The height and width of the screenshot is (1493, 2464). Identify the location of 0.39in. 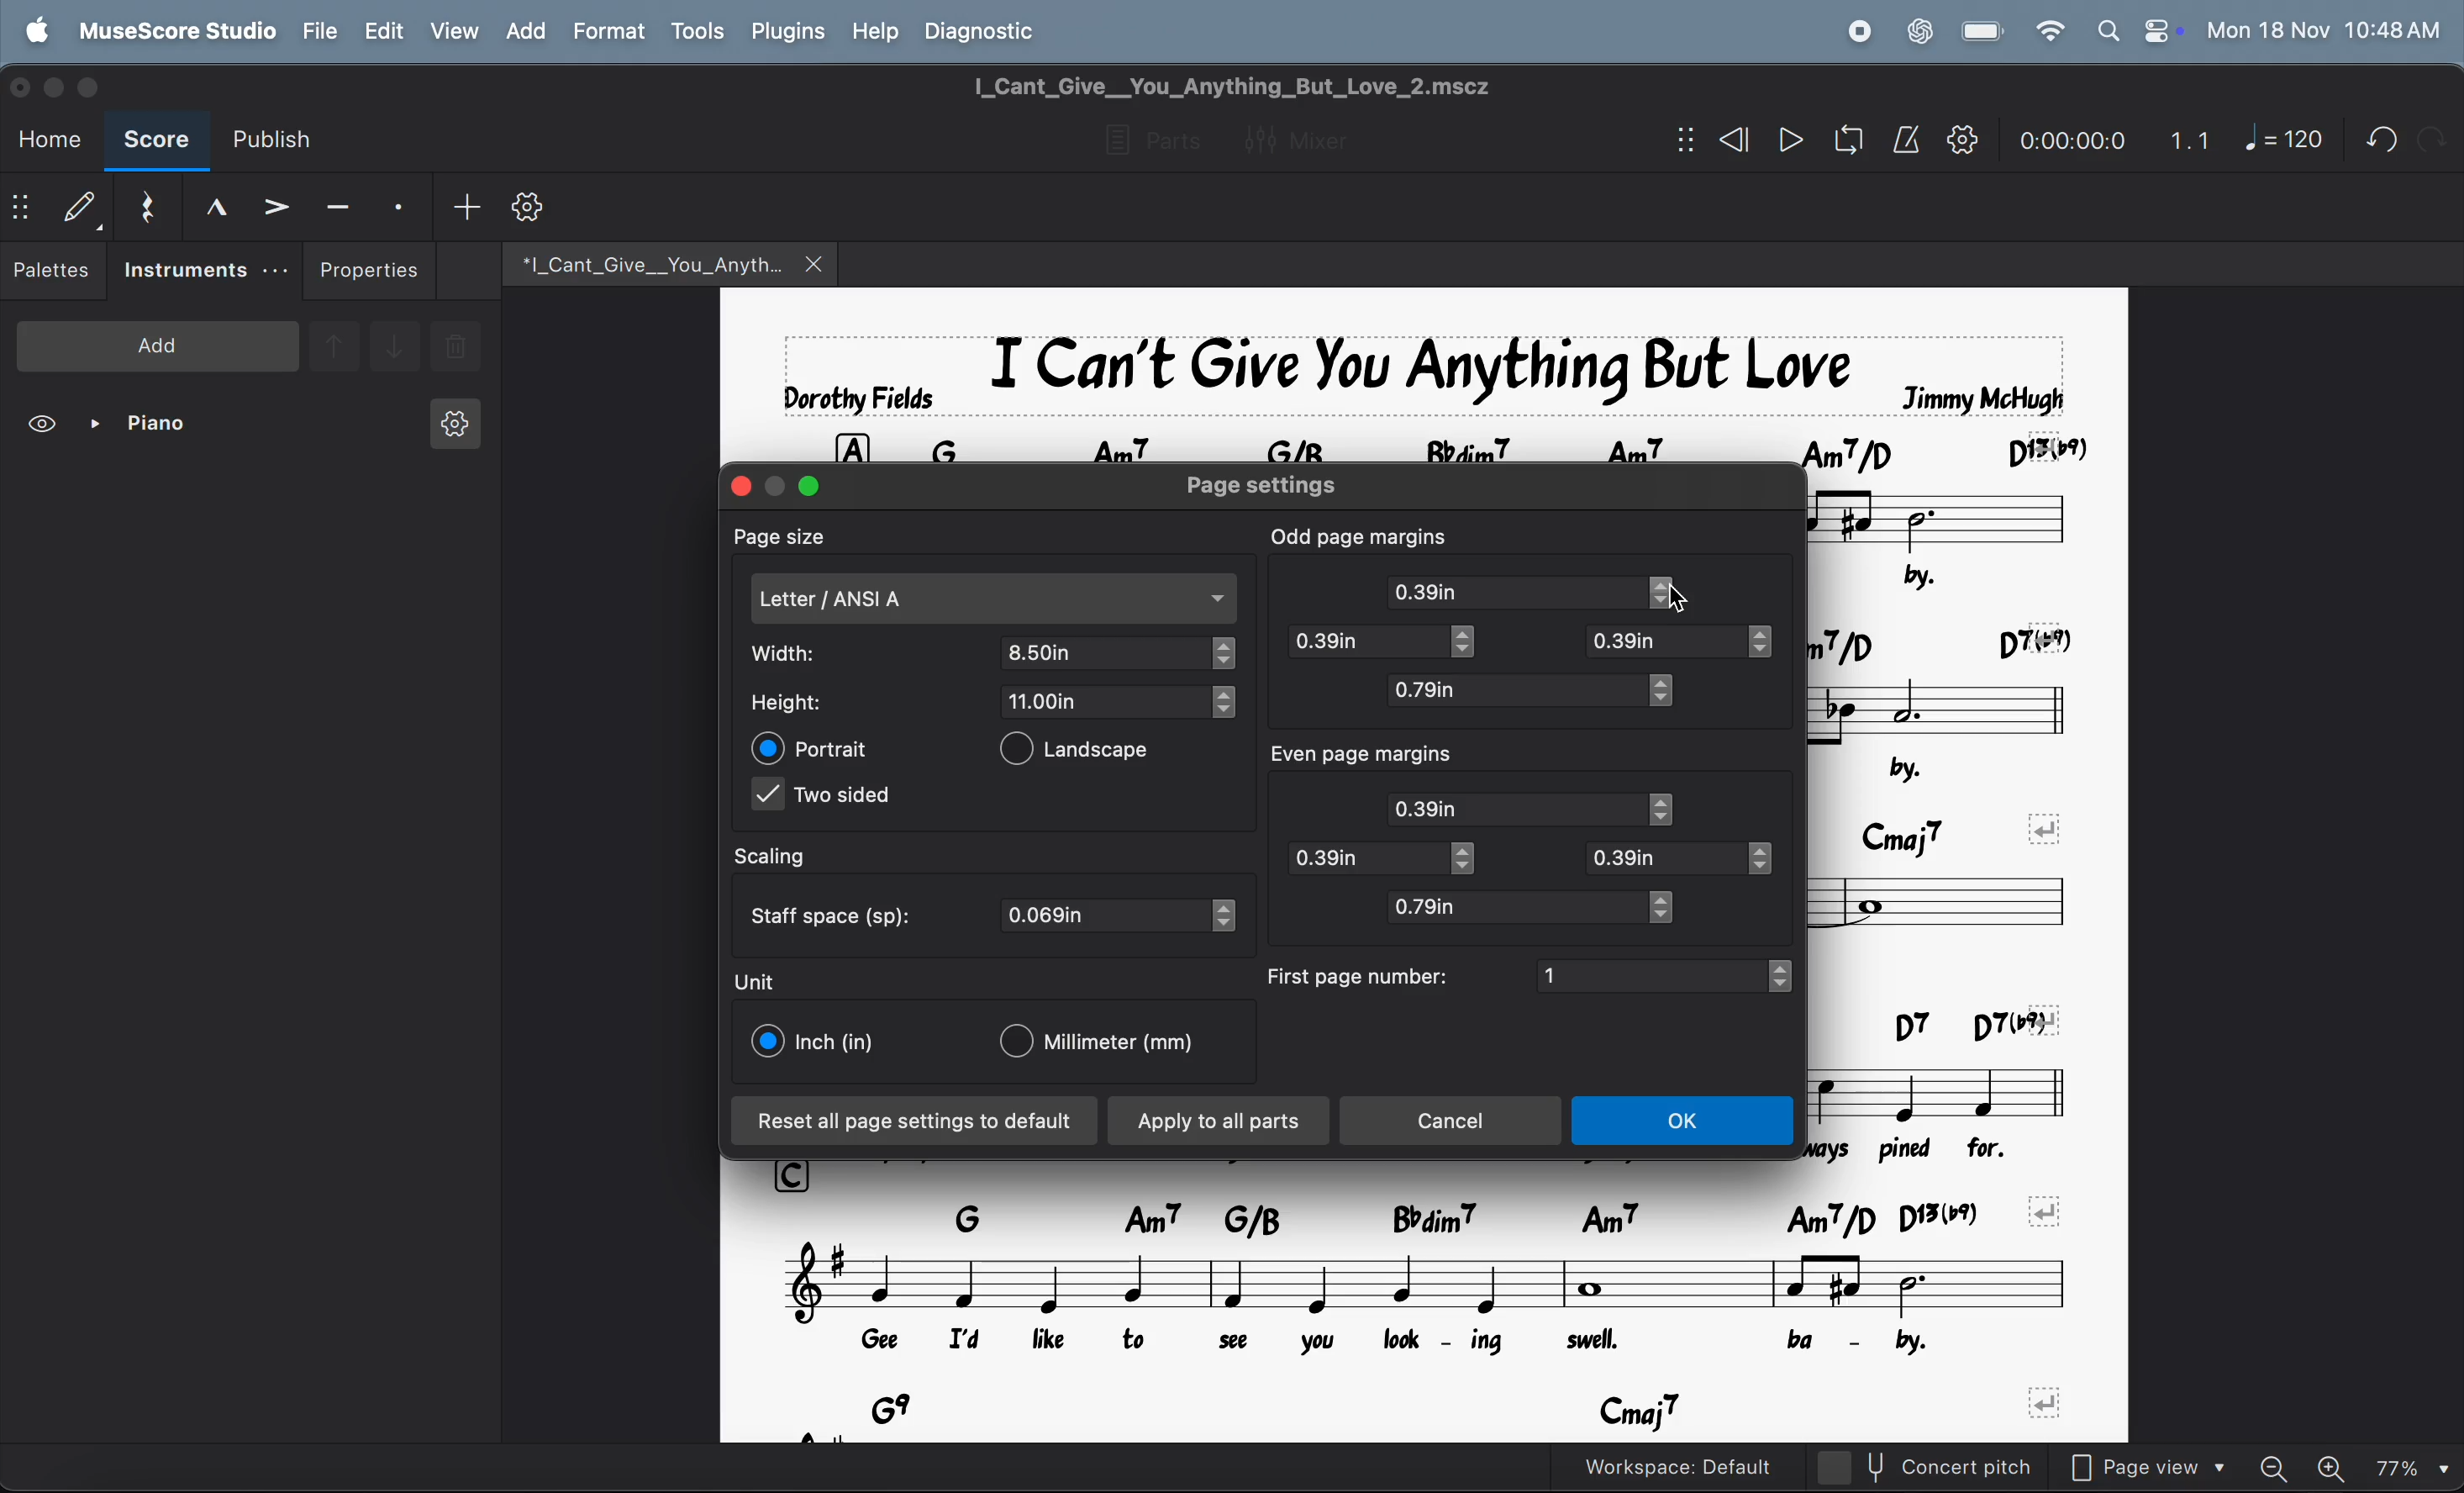
(1667, 857).